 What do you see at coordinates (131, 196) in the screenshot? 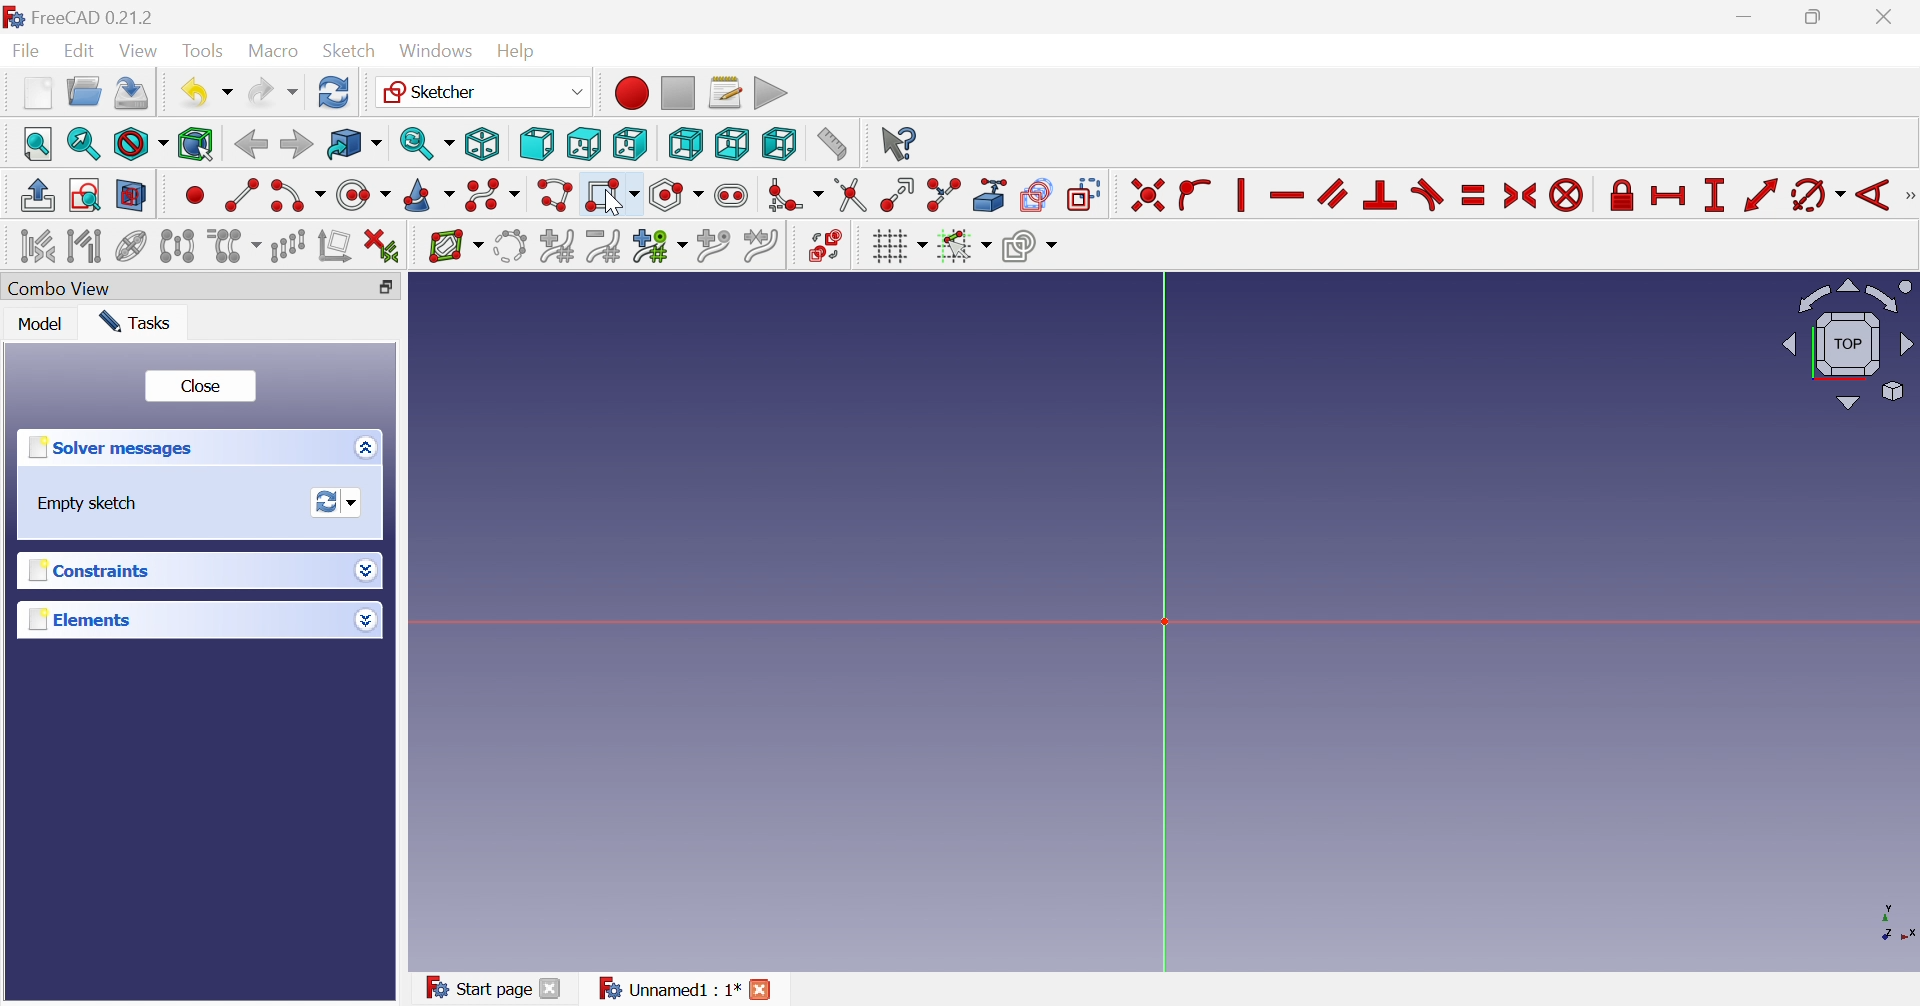
I see `View section` at bounding box center [131, 196].